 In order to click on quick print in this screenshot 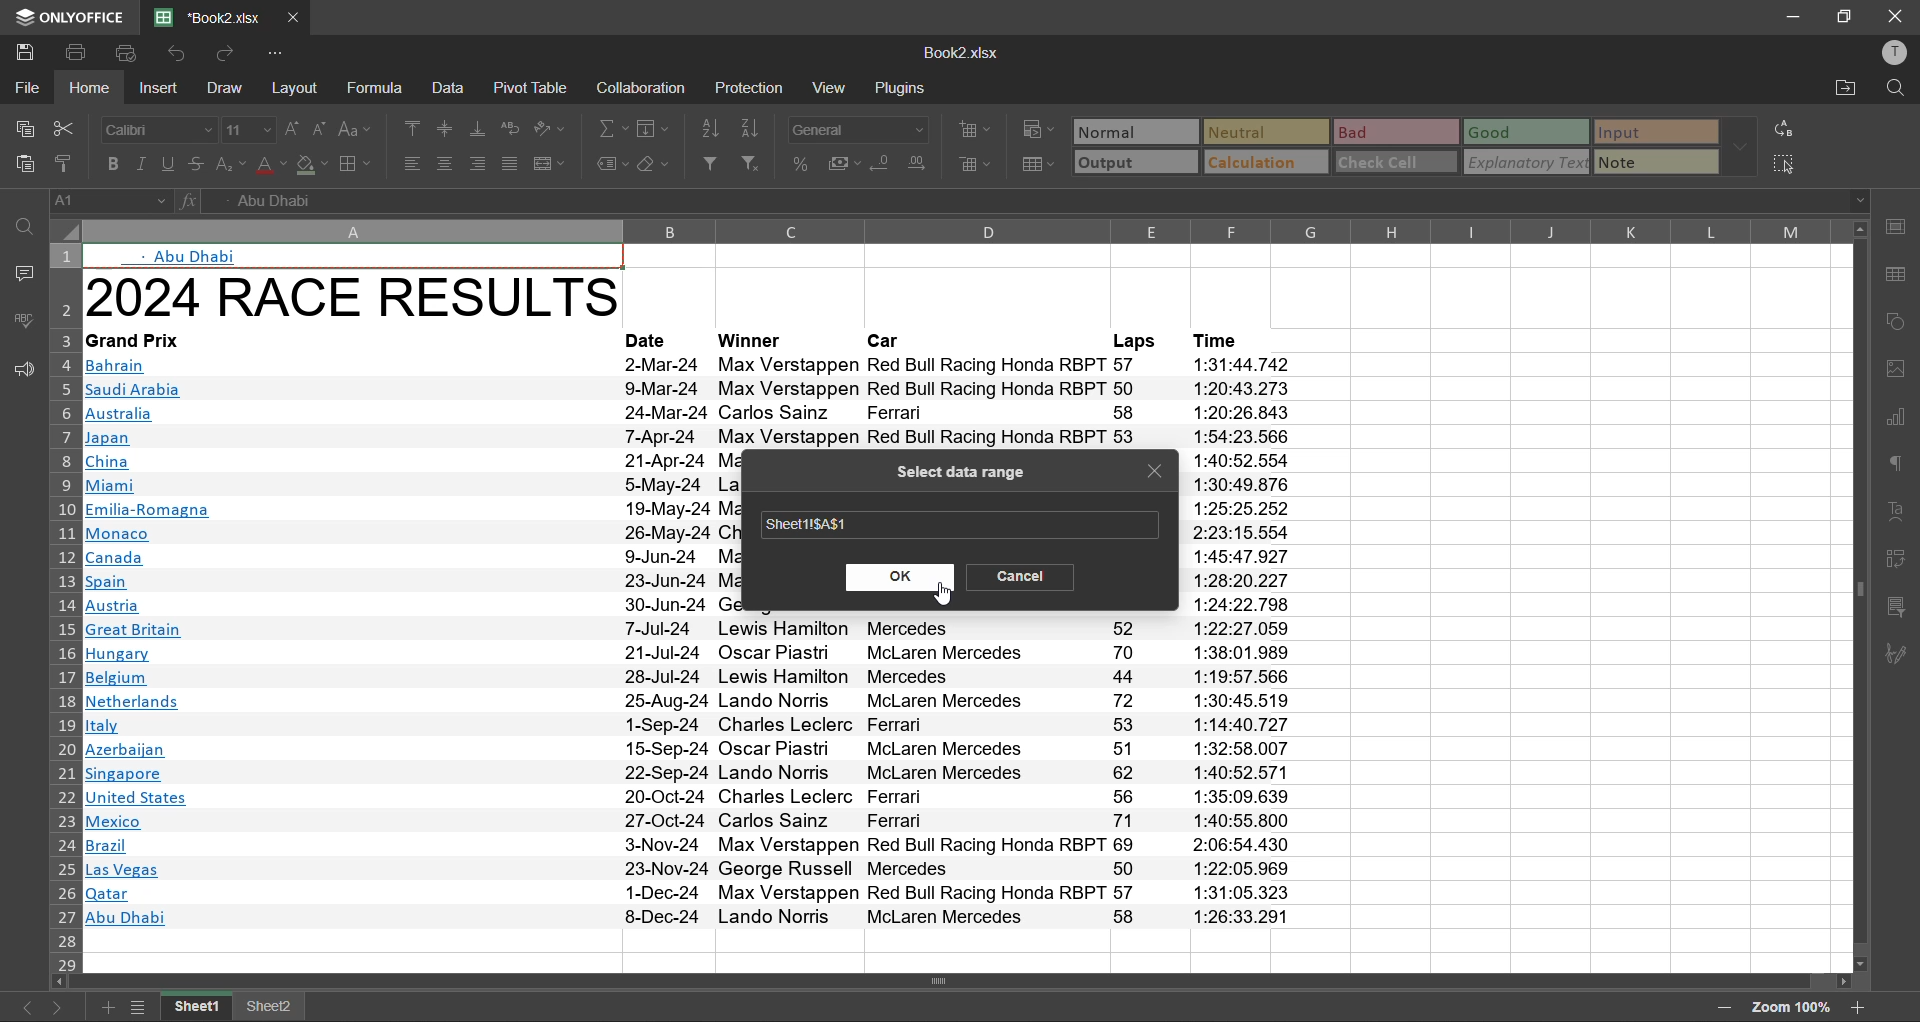, I will do `click(126, 52)`.